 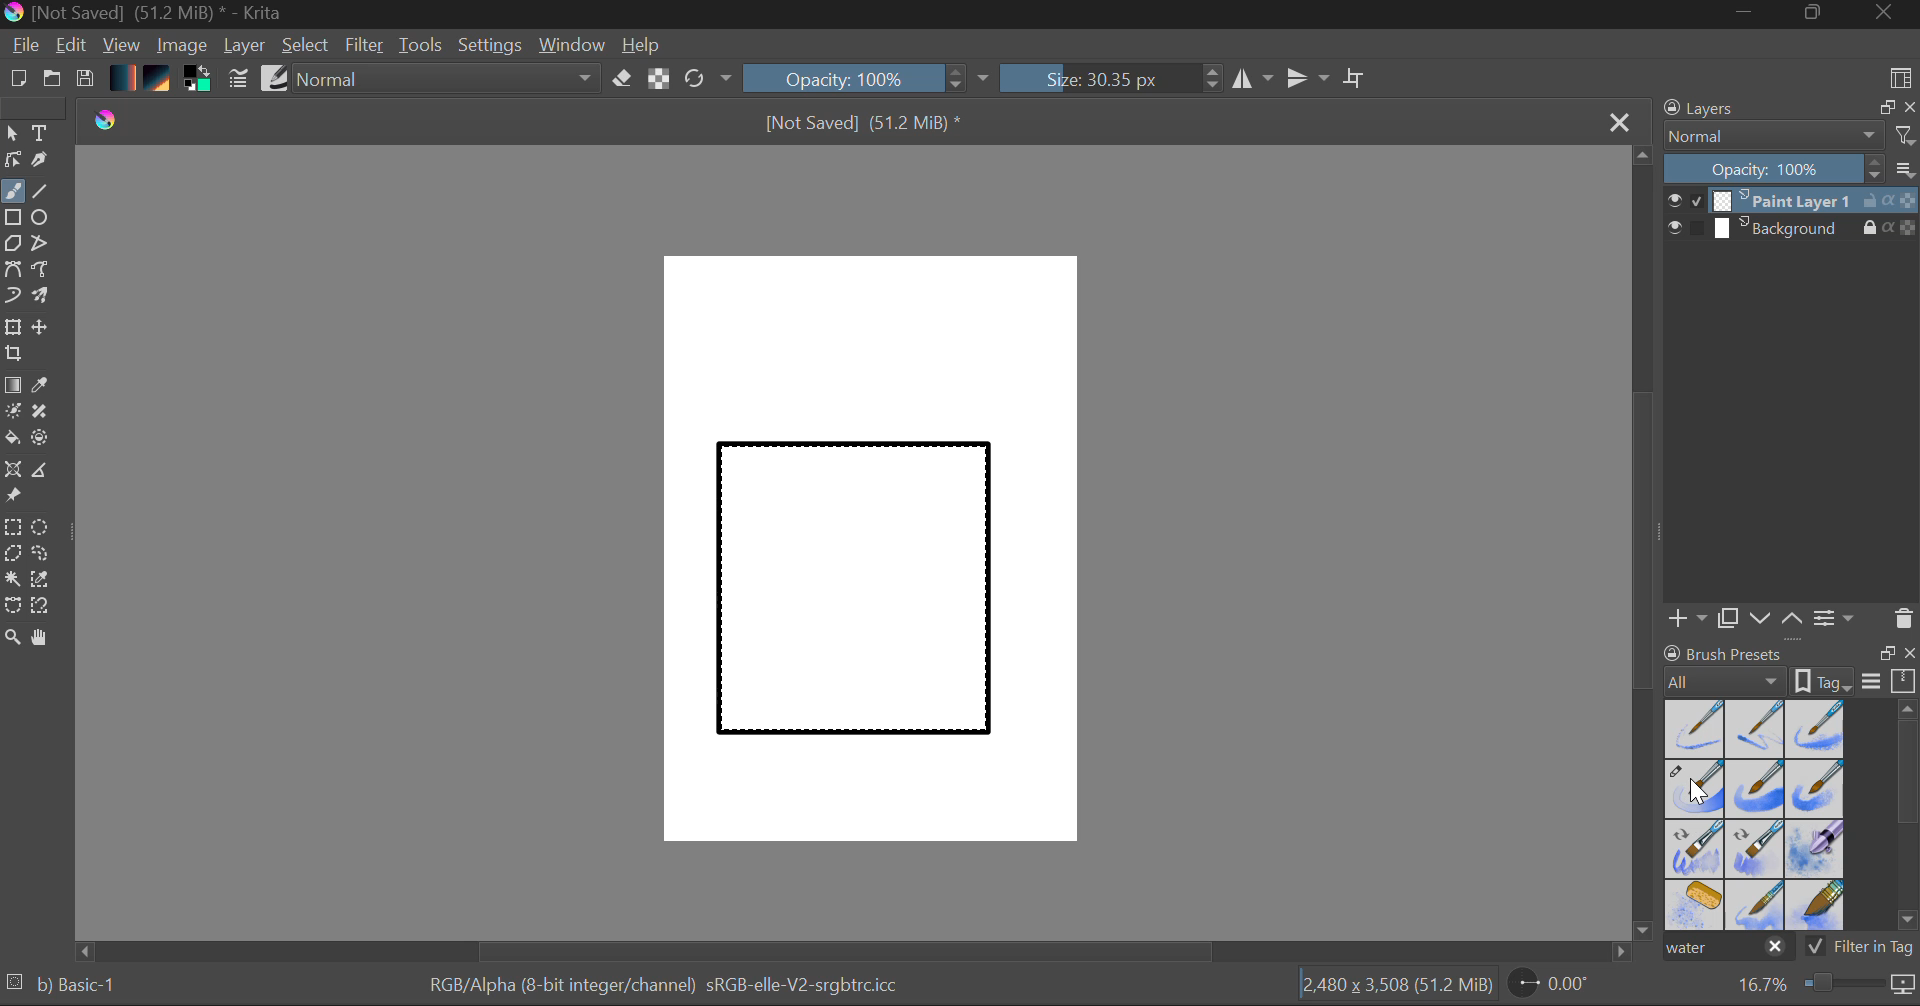 What do you see at coordinates (43, 219) in the screenshot?
I see `Elipses` at bounding box center [43, 219].